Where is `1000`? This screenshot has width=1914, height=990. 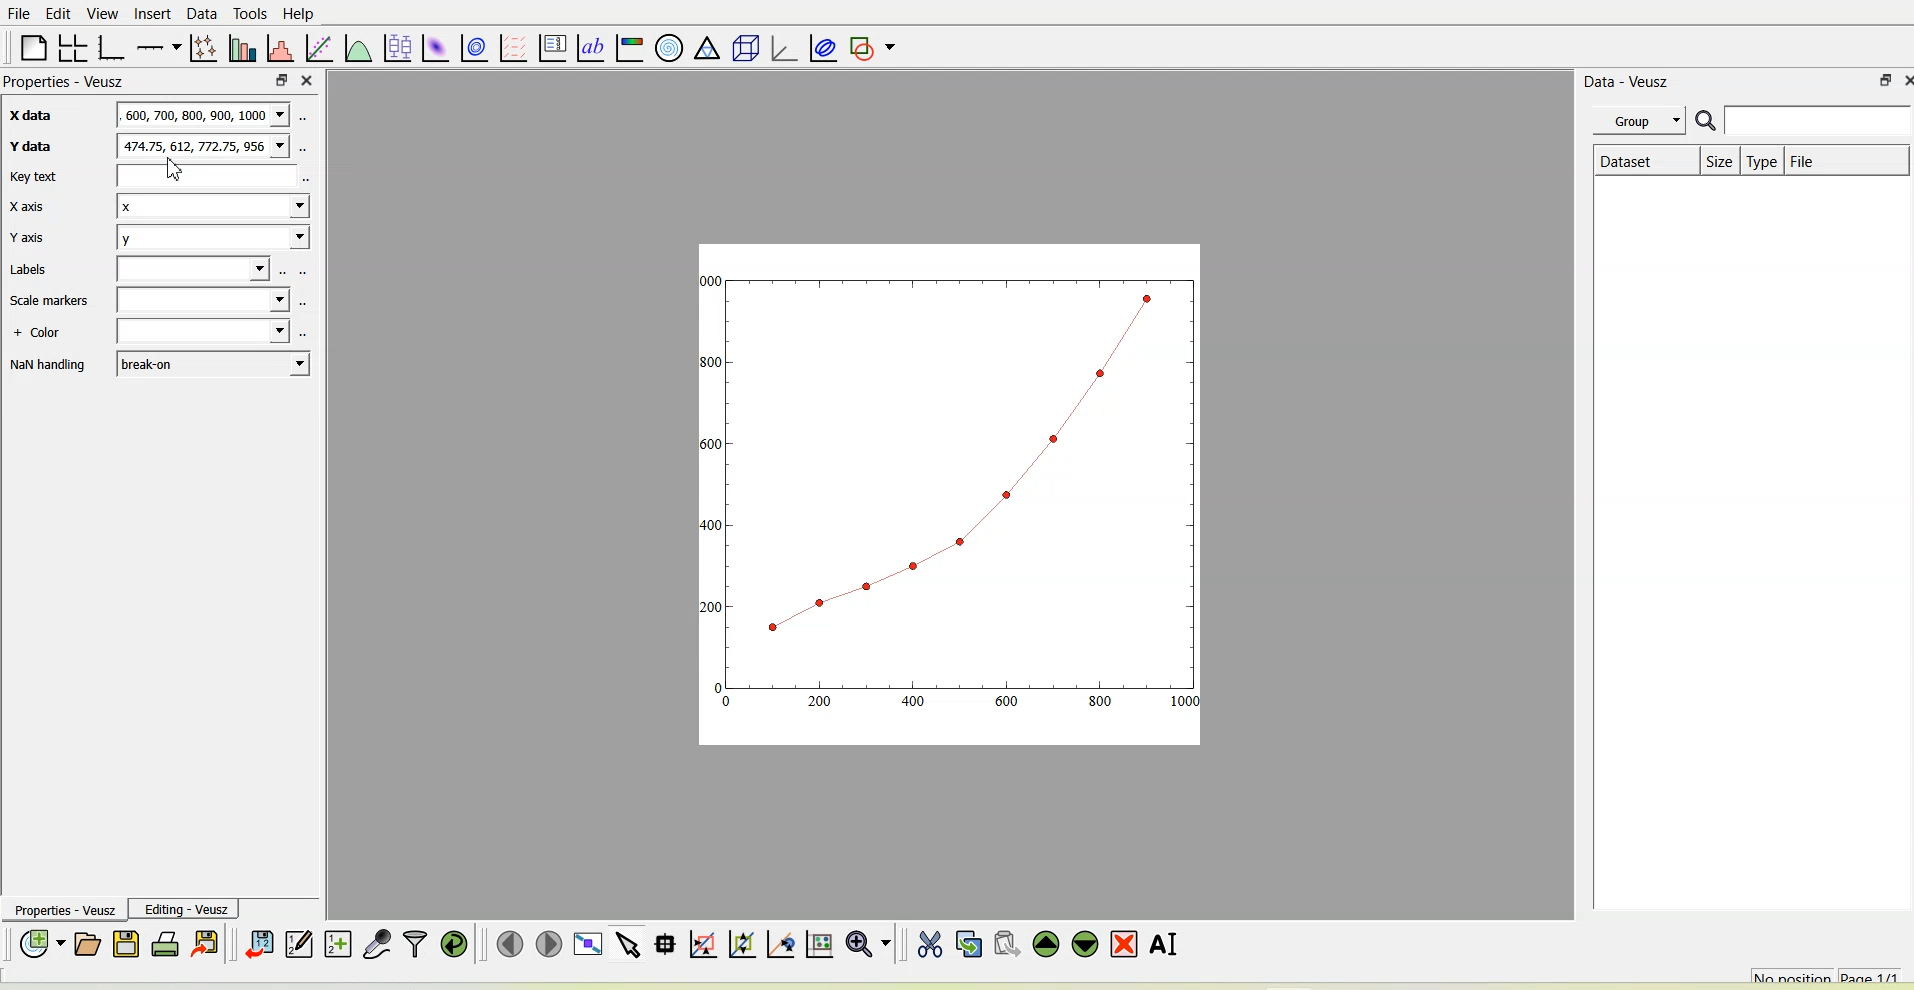 1000 is located at coordinates (1185, 701).